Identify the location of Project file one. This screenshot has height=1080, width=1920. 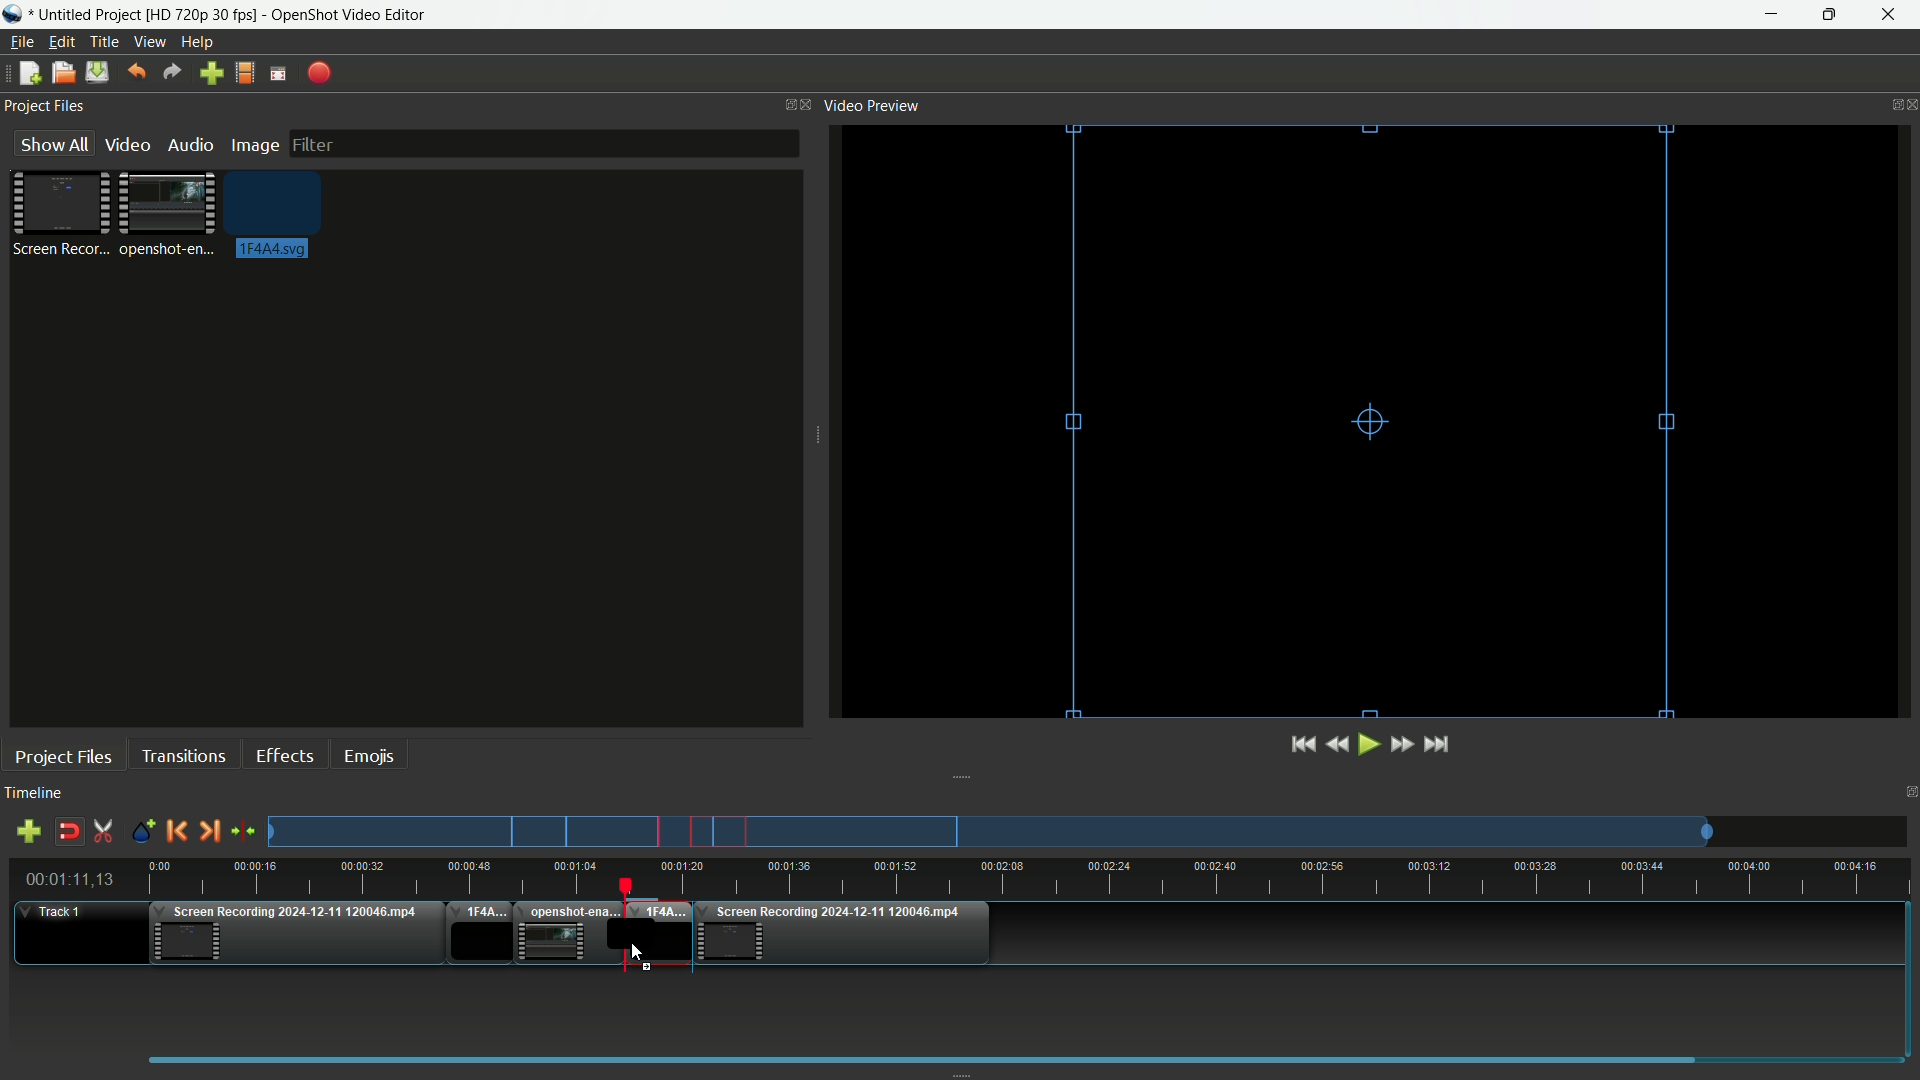
(65, 212).